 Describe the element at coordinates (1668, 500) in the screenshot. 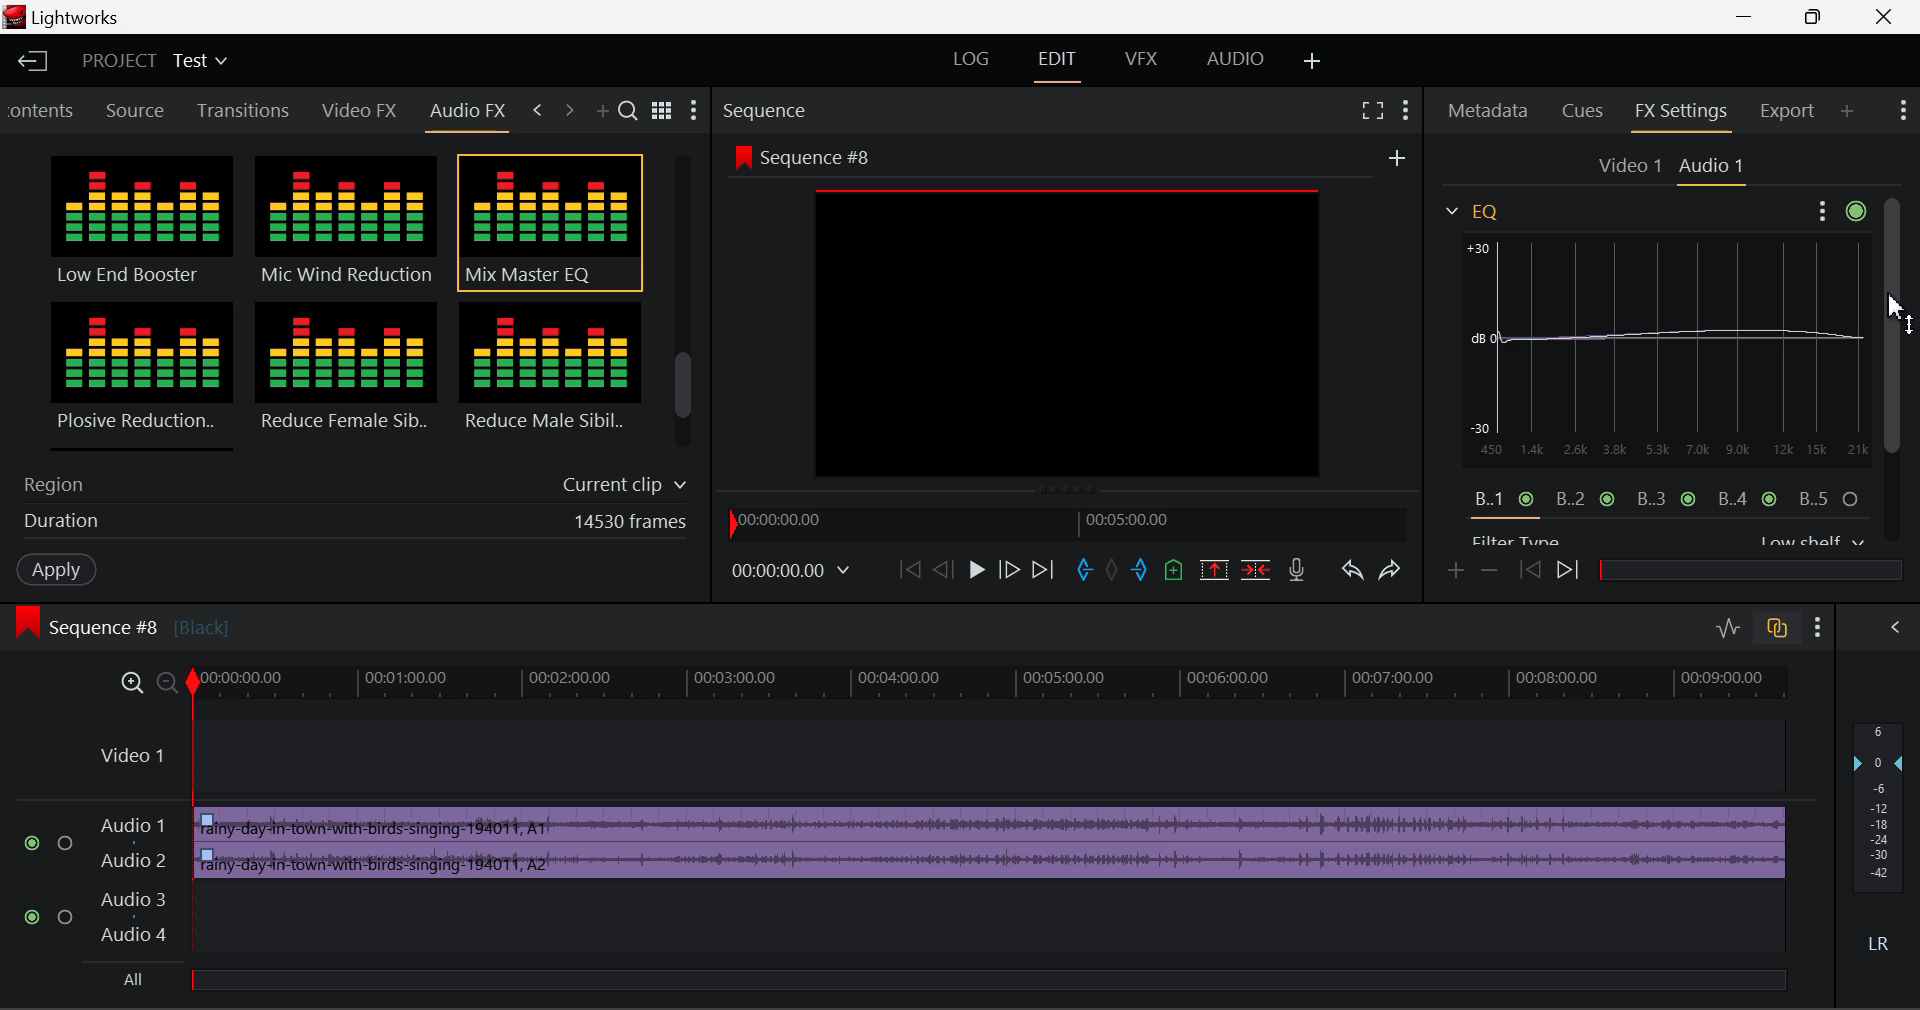

I see `Band 3` at that location.